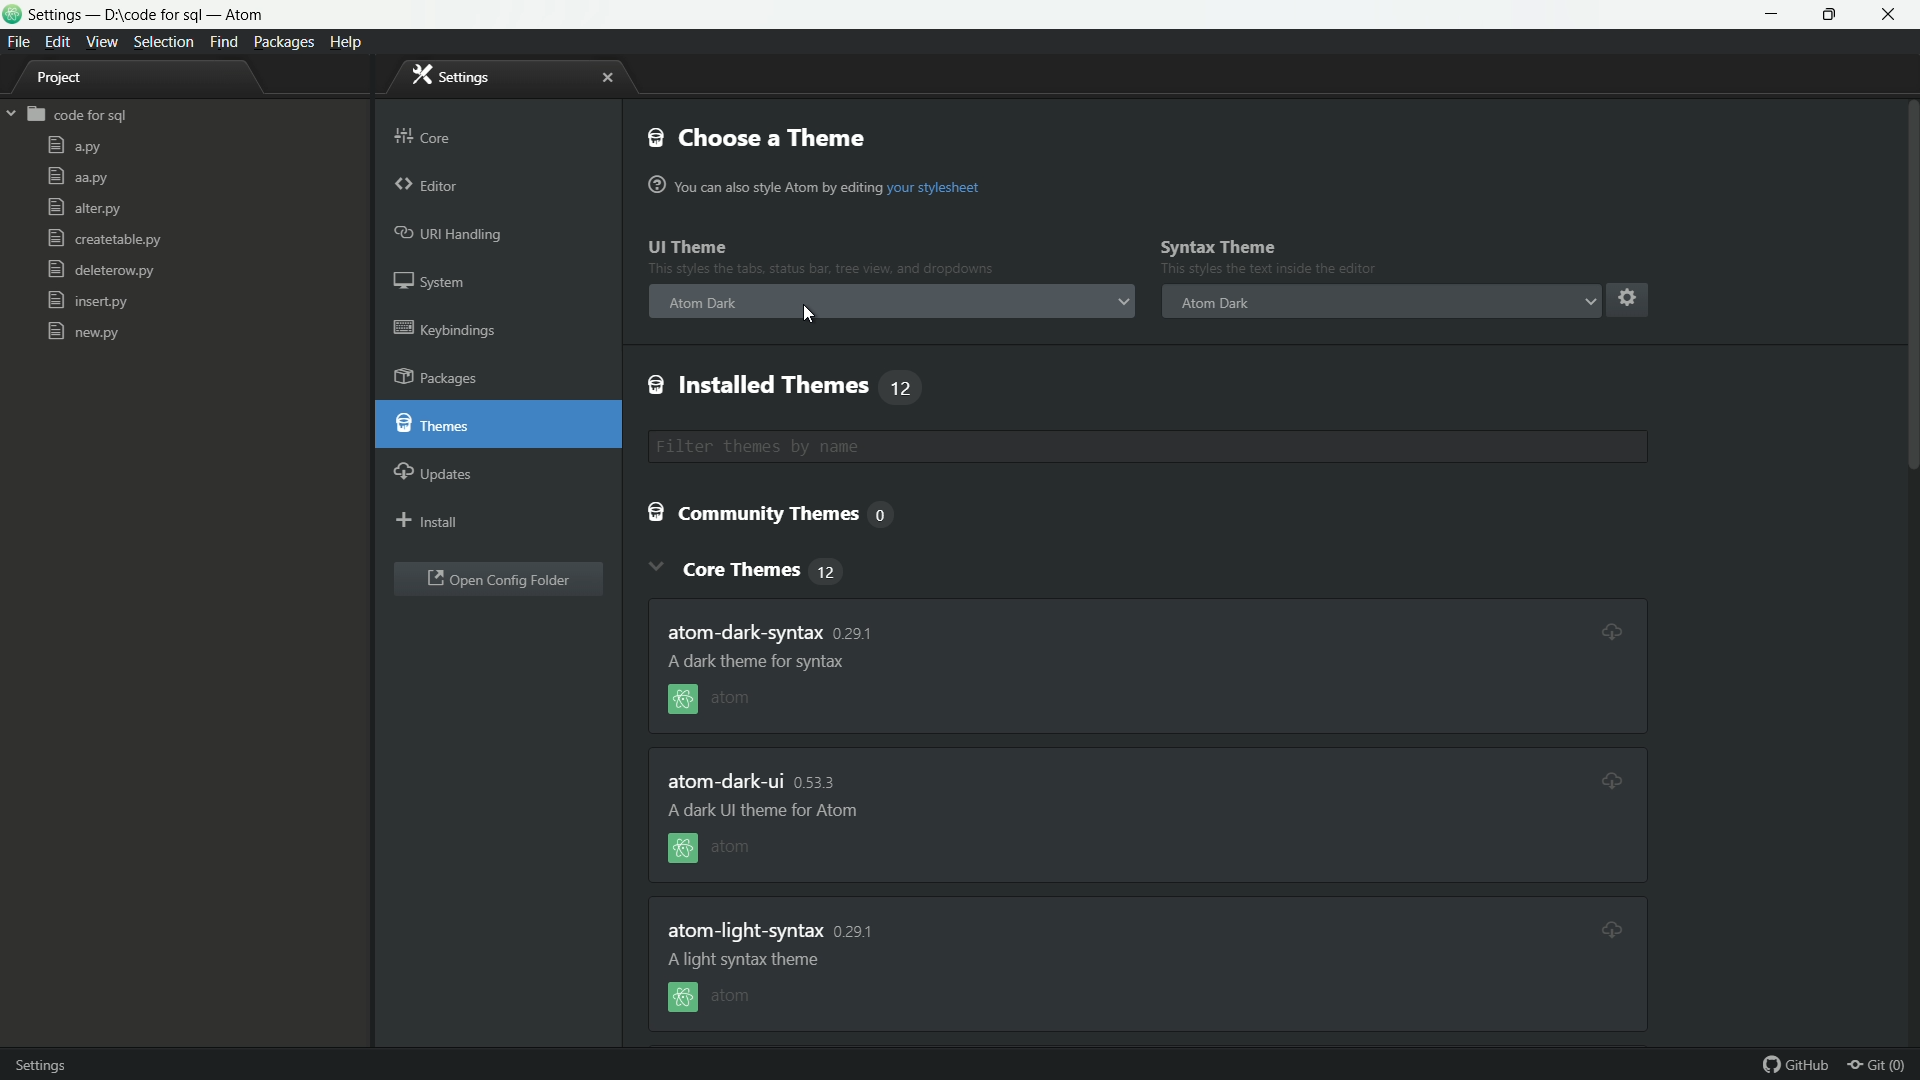 This screenshot has height=1080, width=1920. I want to click on scroll bar, so click(1908, 488).